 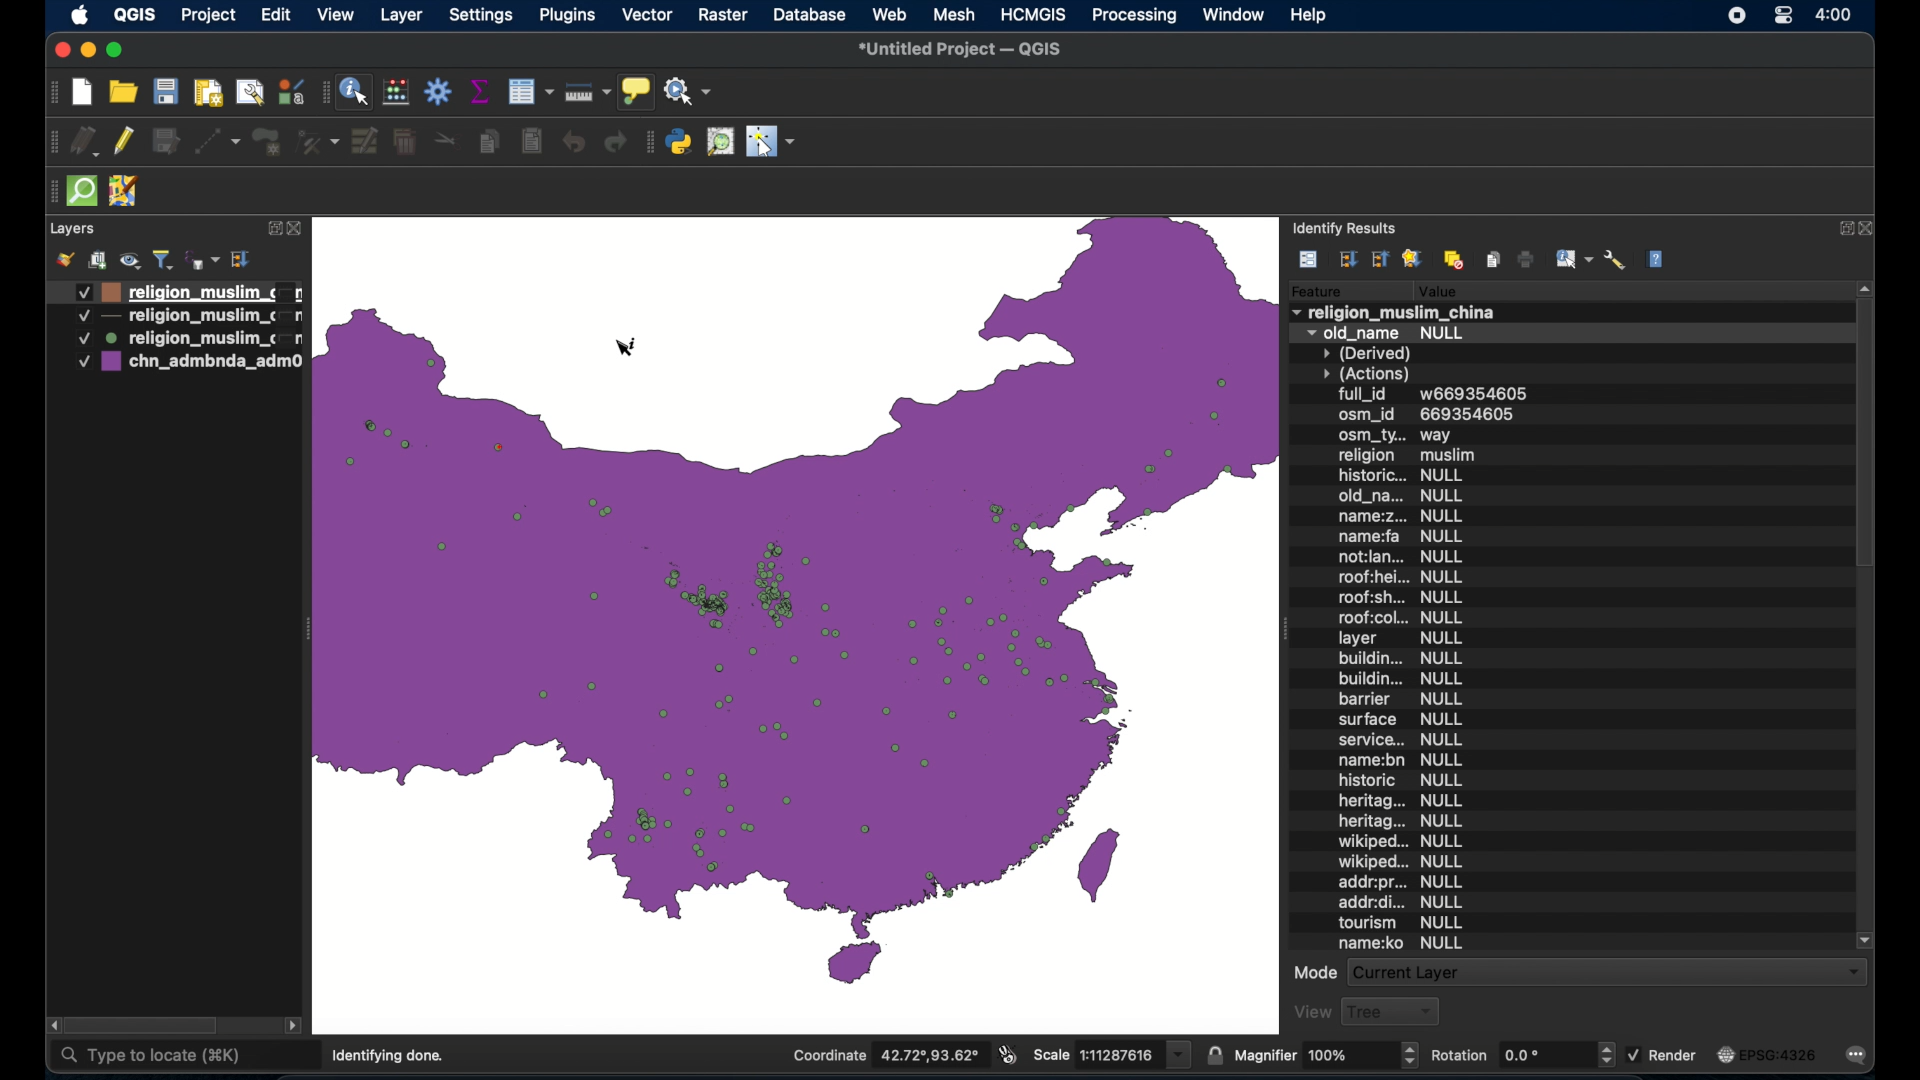 I want to click on osm palce search, so click(x=719, y=142).